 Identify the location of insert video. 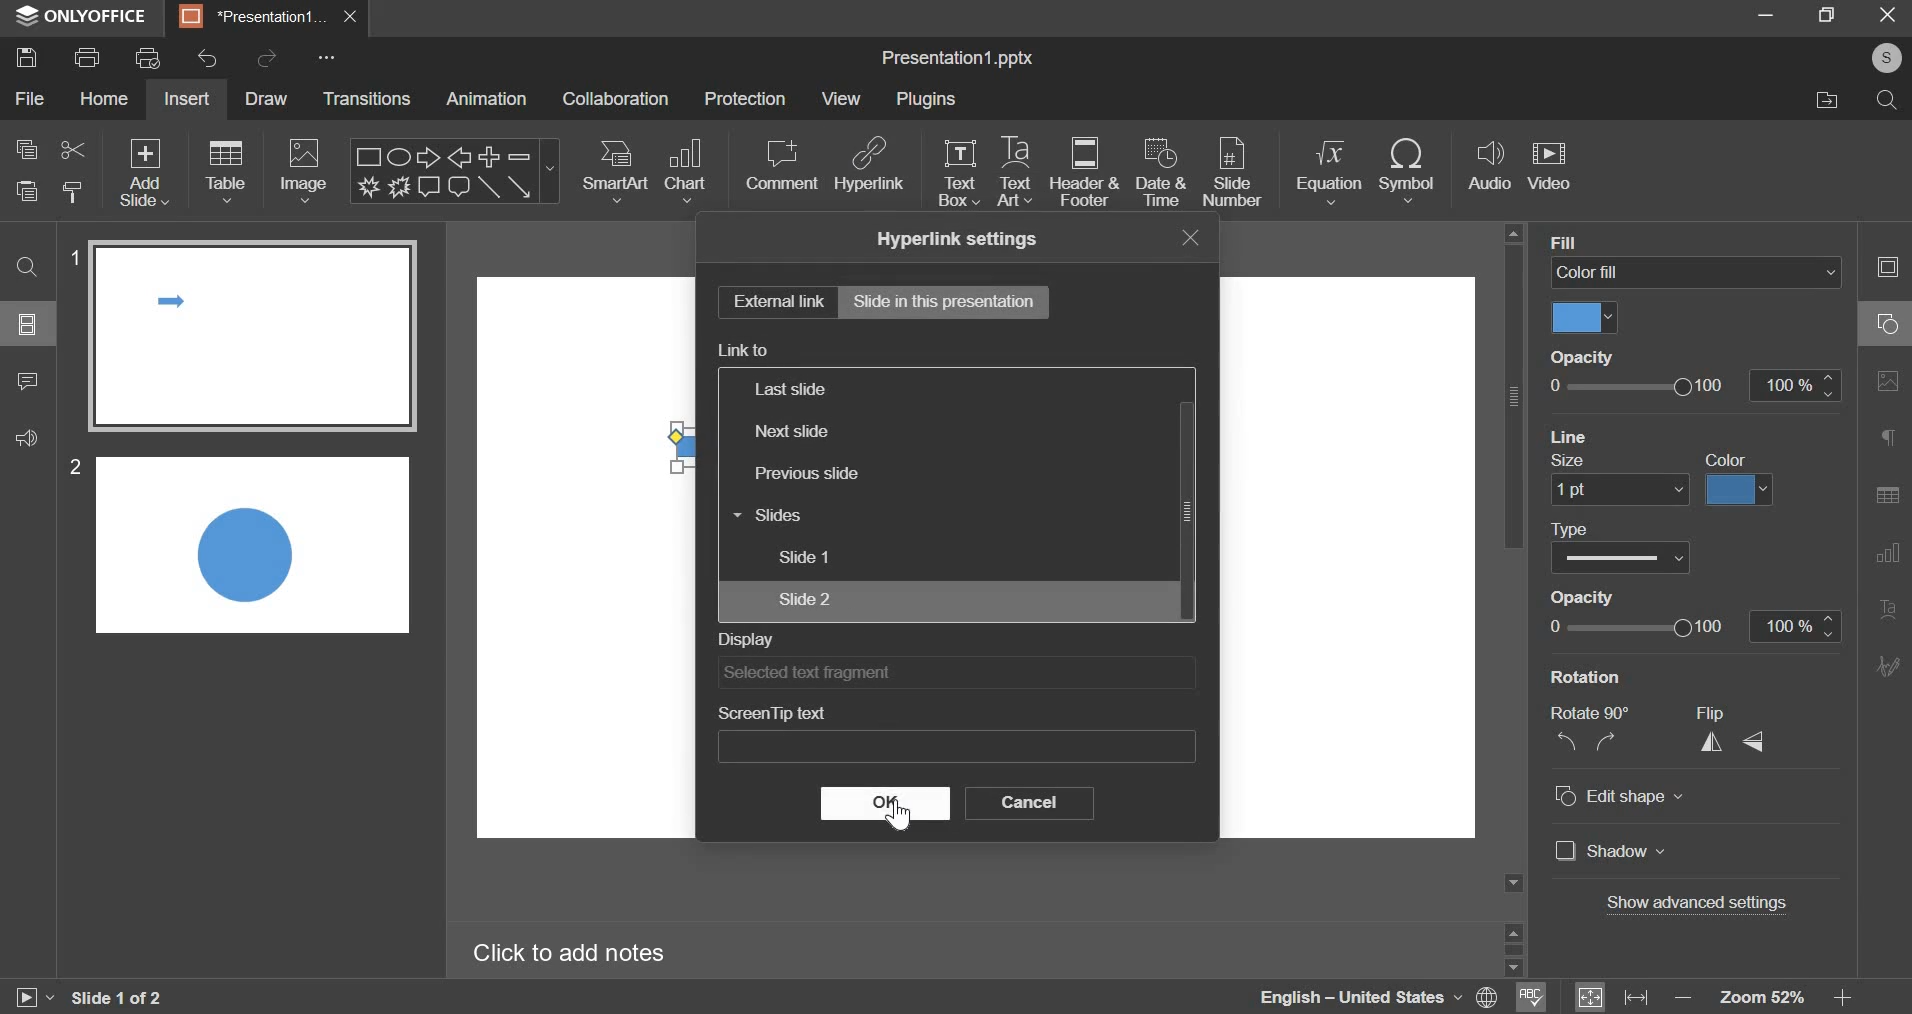
(1551, 172).